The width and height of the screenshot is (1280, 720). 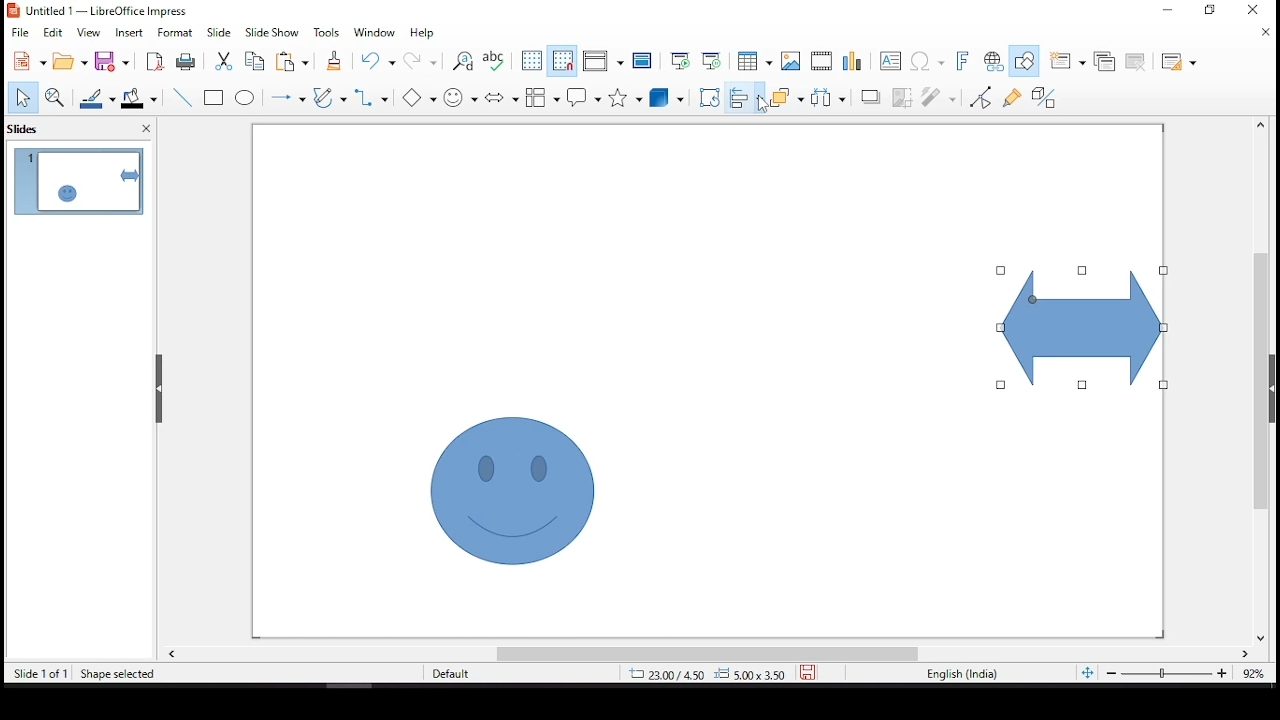 What do you see at coordinates (143, 131) in the screenshot?
I see `close pane` at bounding box center [143, 131].